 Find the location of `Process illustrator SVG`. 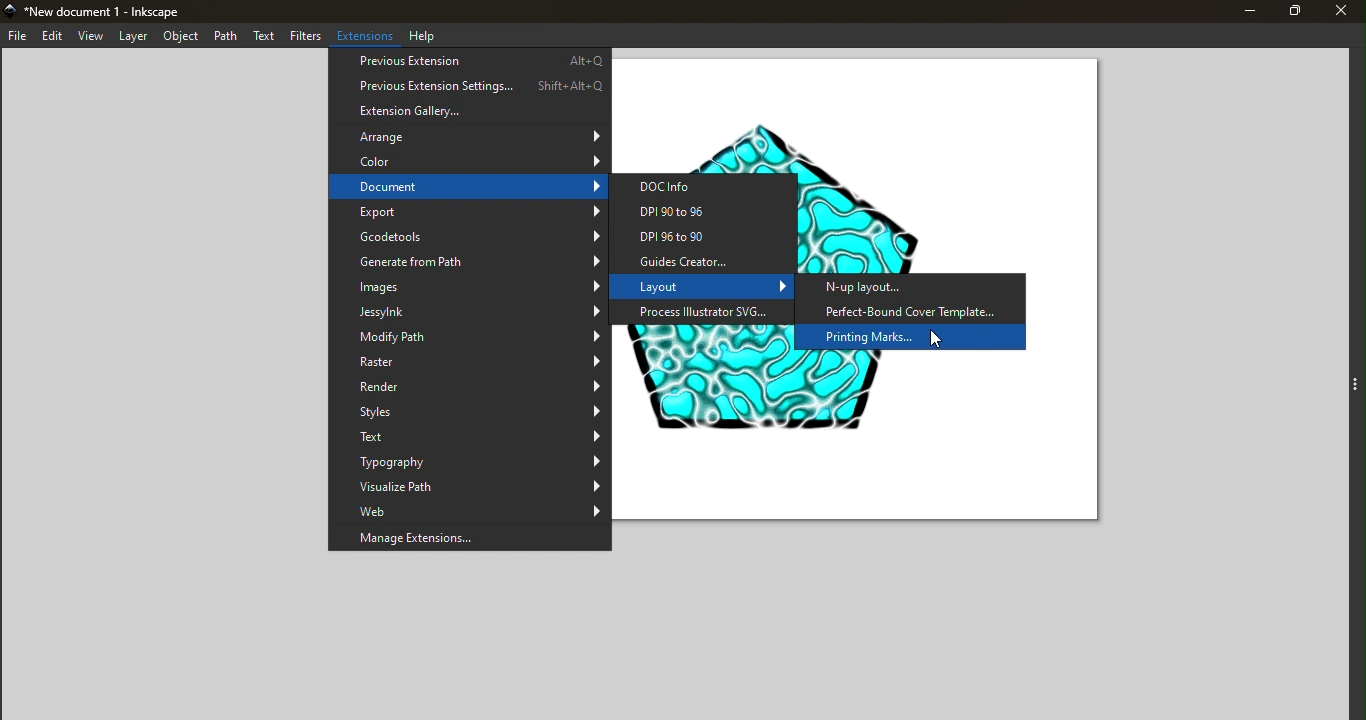

Process illustrator SVG is located at coordinates (705, 314).